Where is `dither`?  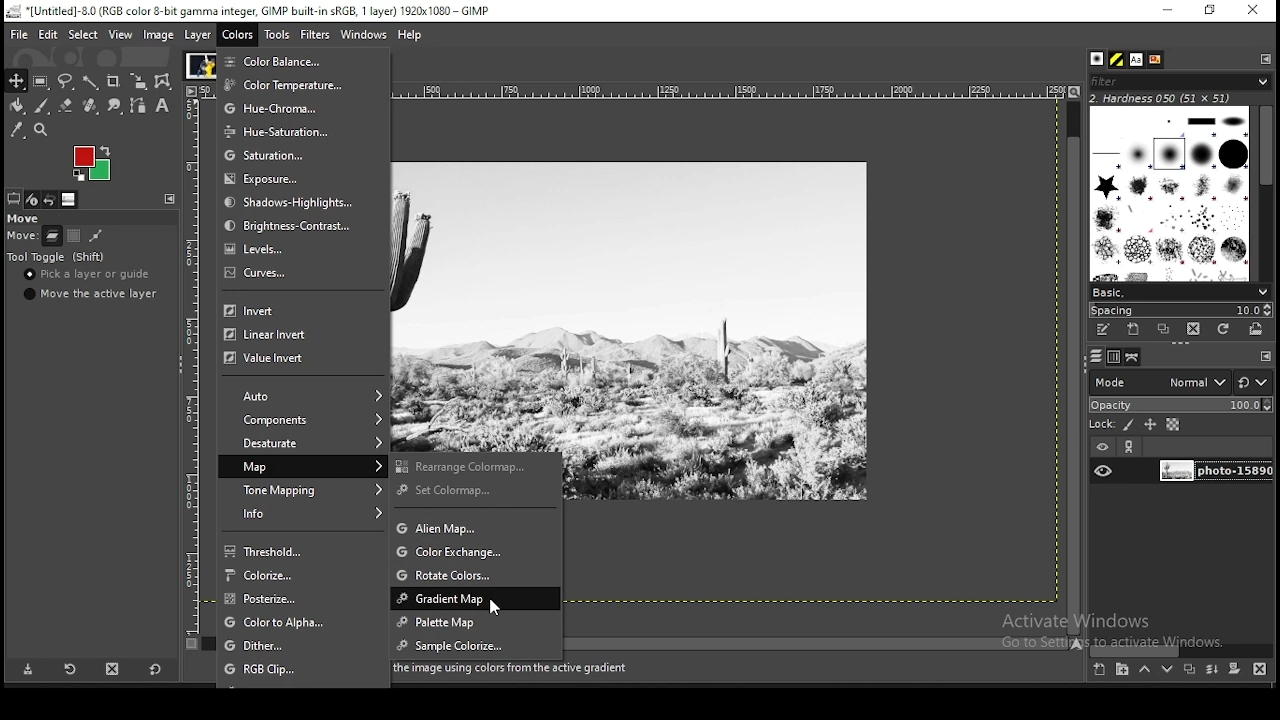 dither is located at coordinates (304, 646).